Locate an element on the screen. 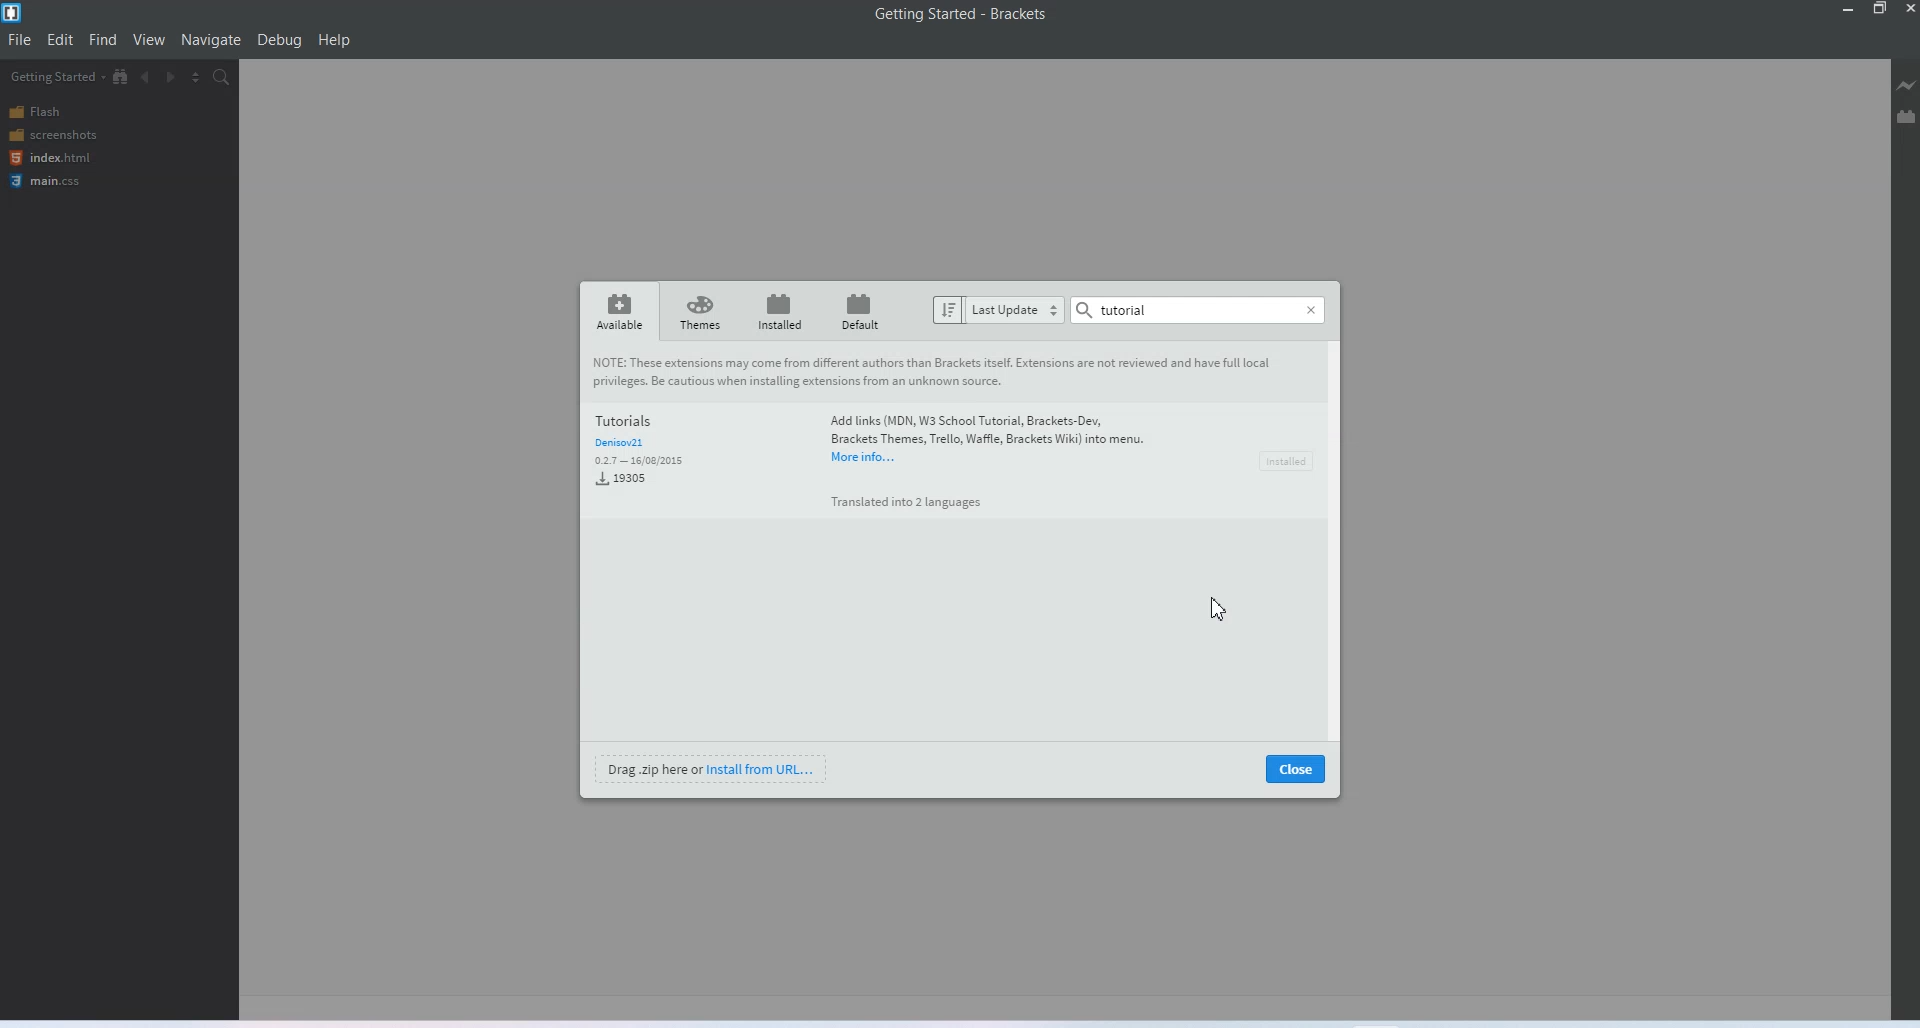 The image size is (1920, 1028). Maximize is located at coordinates (1881, 9).